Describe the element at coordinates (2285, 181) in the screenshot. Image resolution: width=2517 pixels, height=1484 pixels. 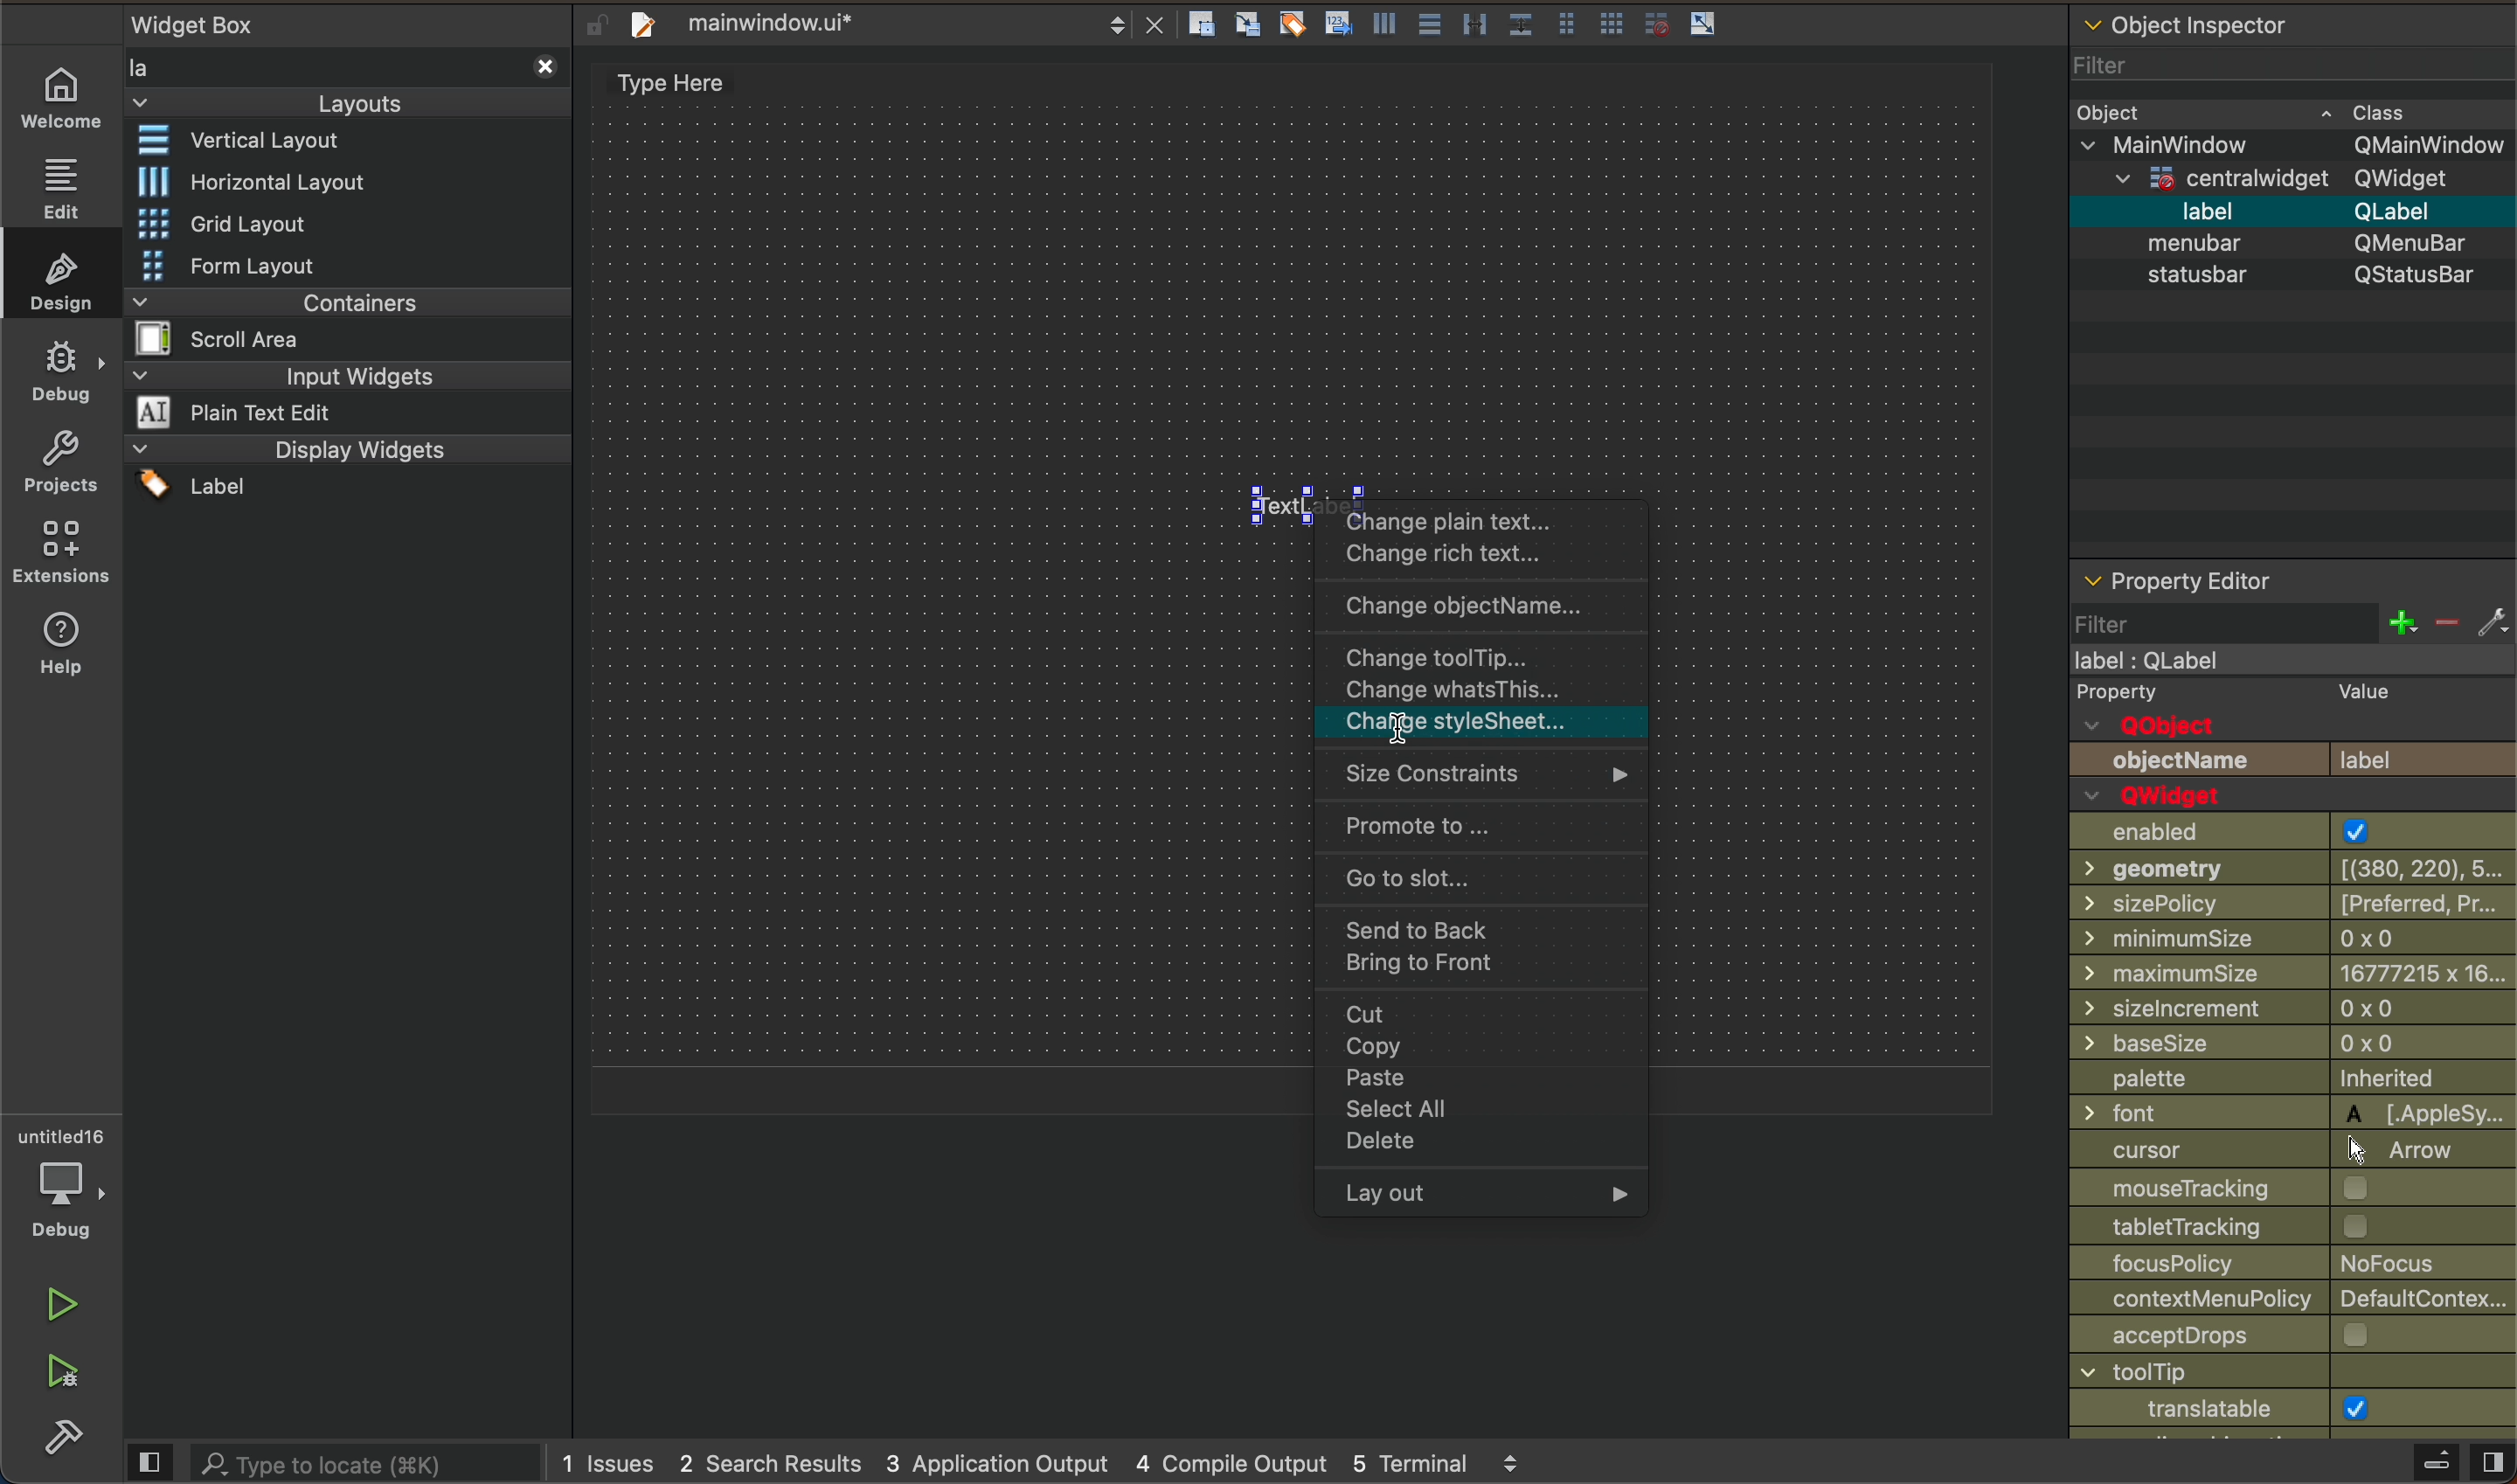
I see `qwidget` at that location.